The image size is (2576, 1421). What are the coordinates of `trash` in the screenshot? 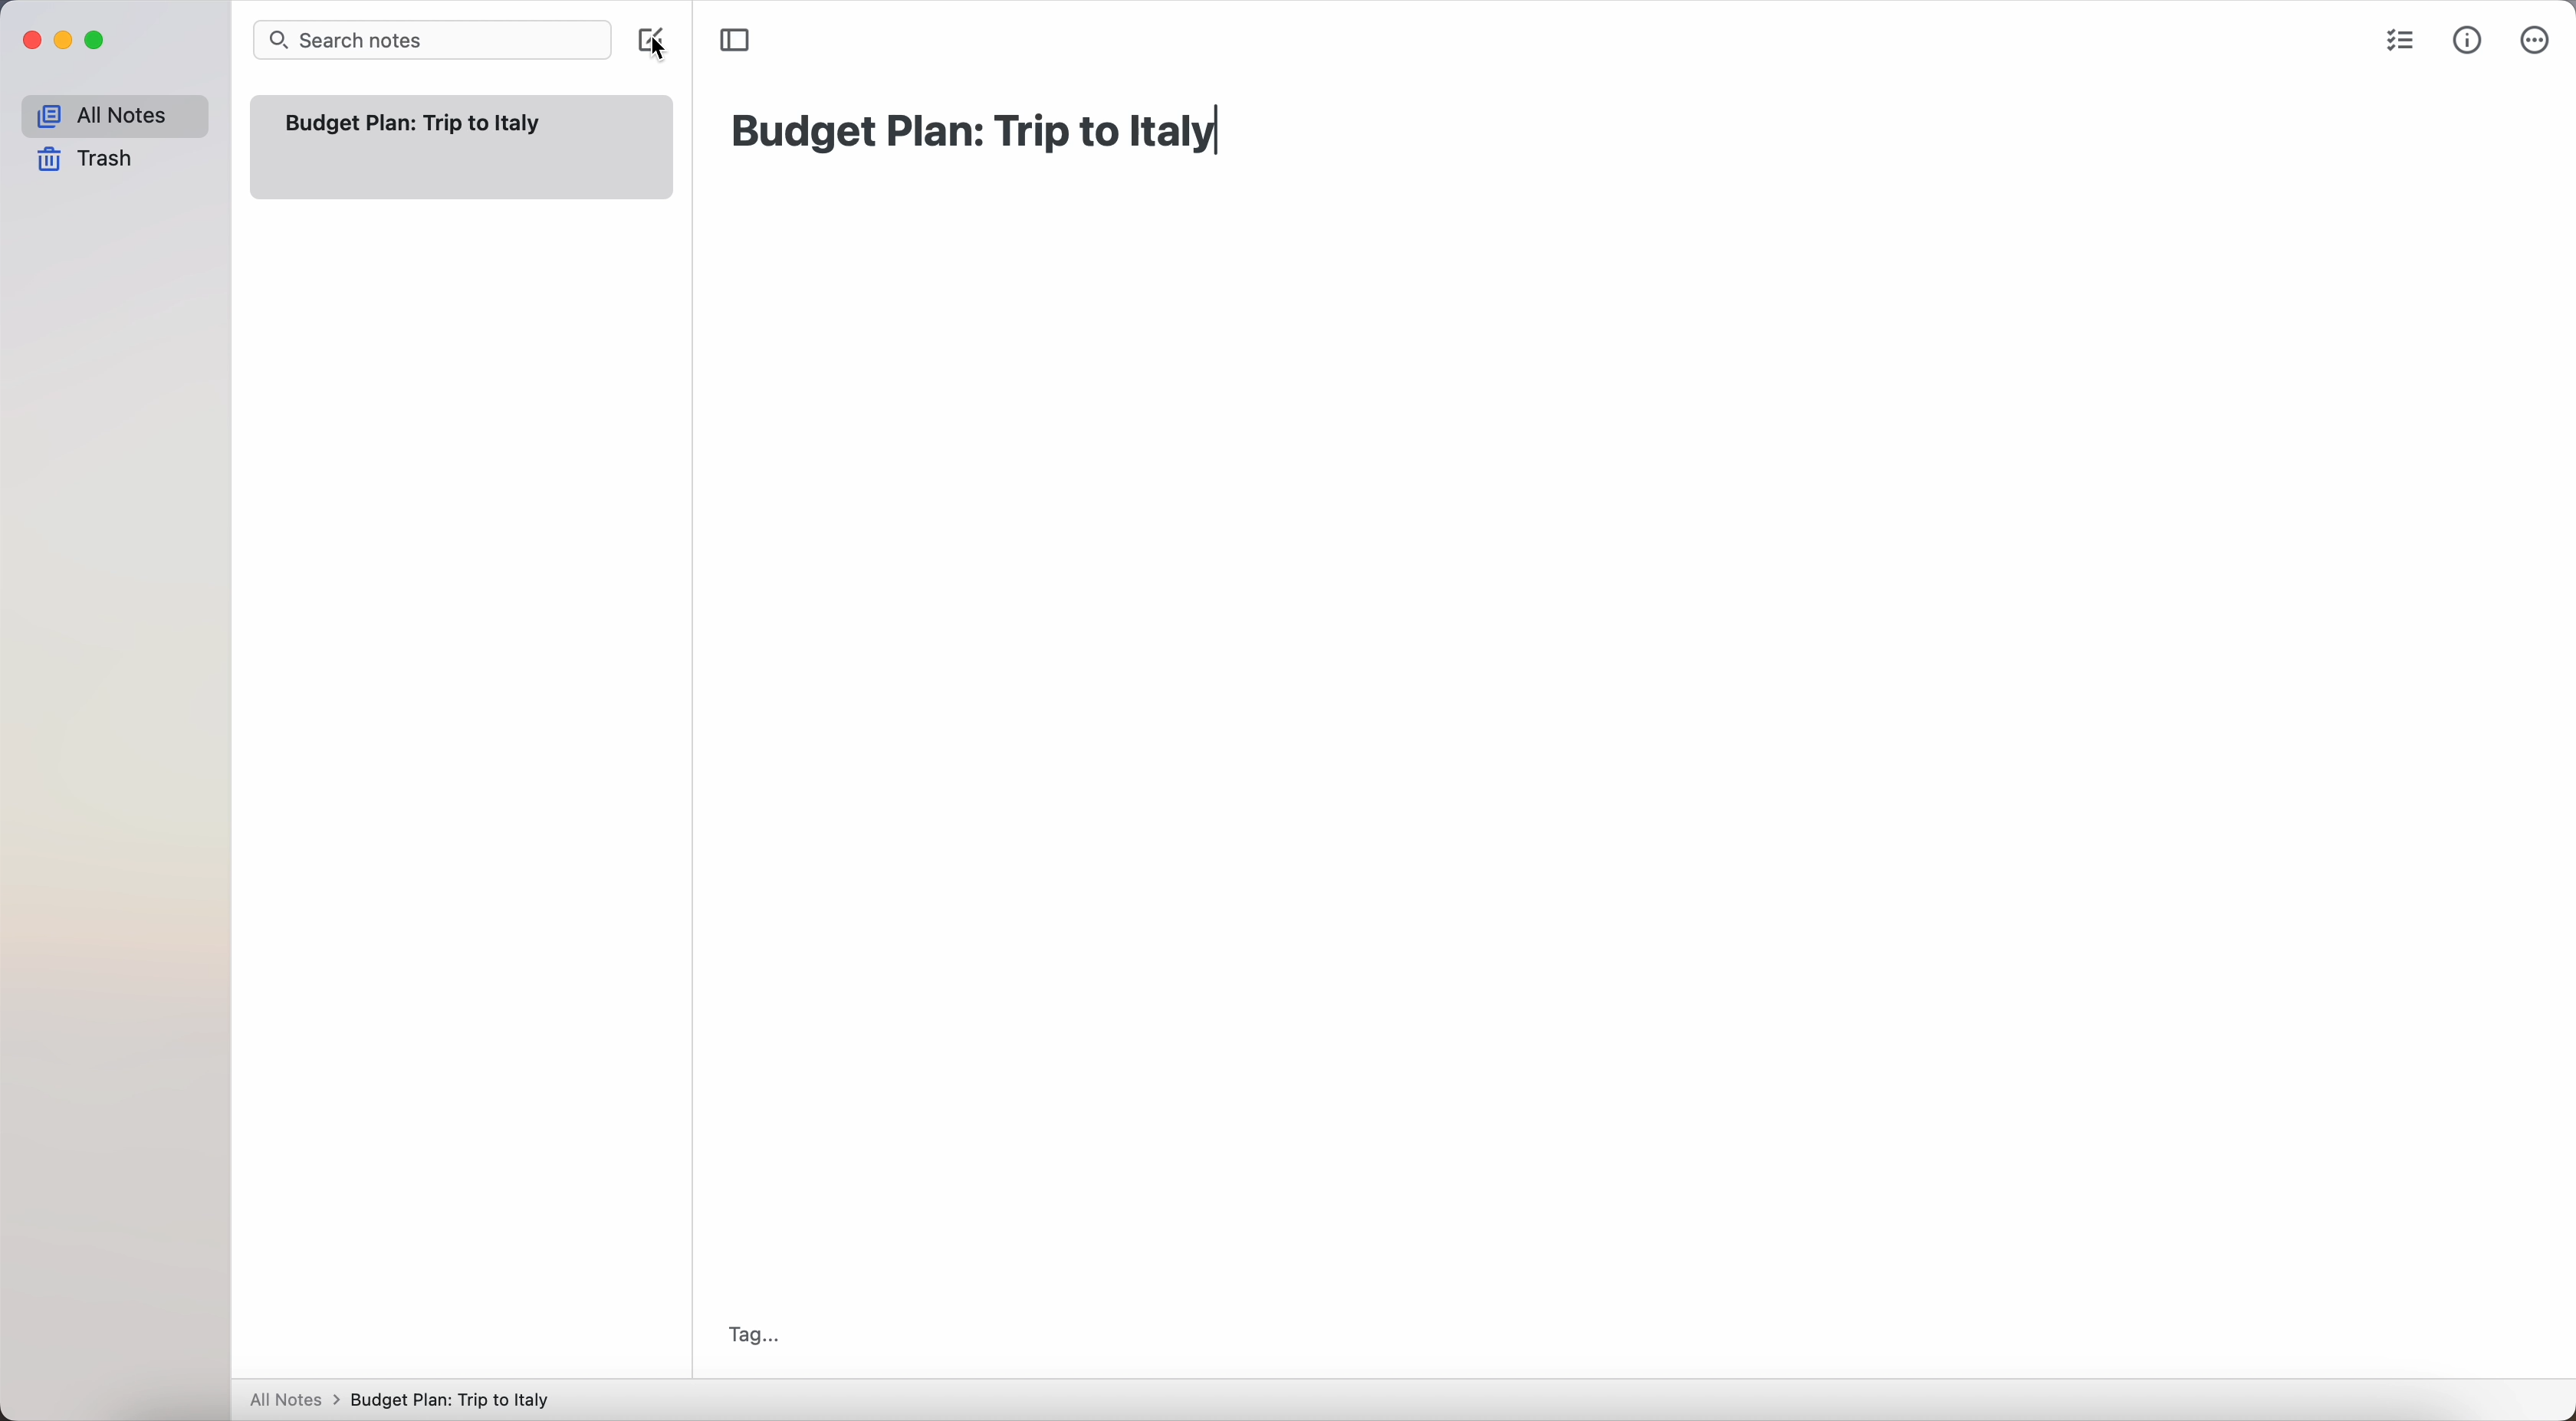 It's located at (86, 159).